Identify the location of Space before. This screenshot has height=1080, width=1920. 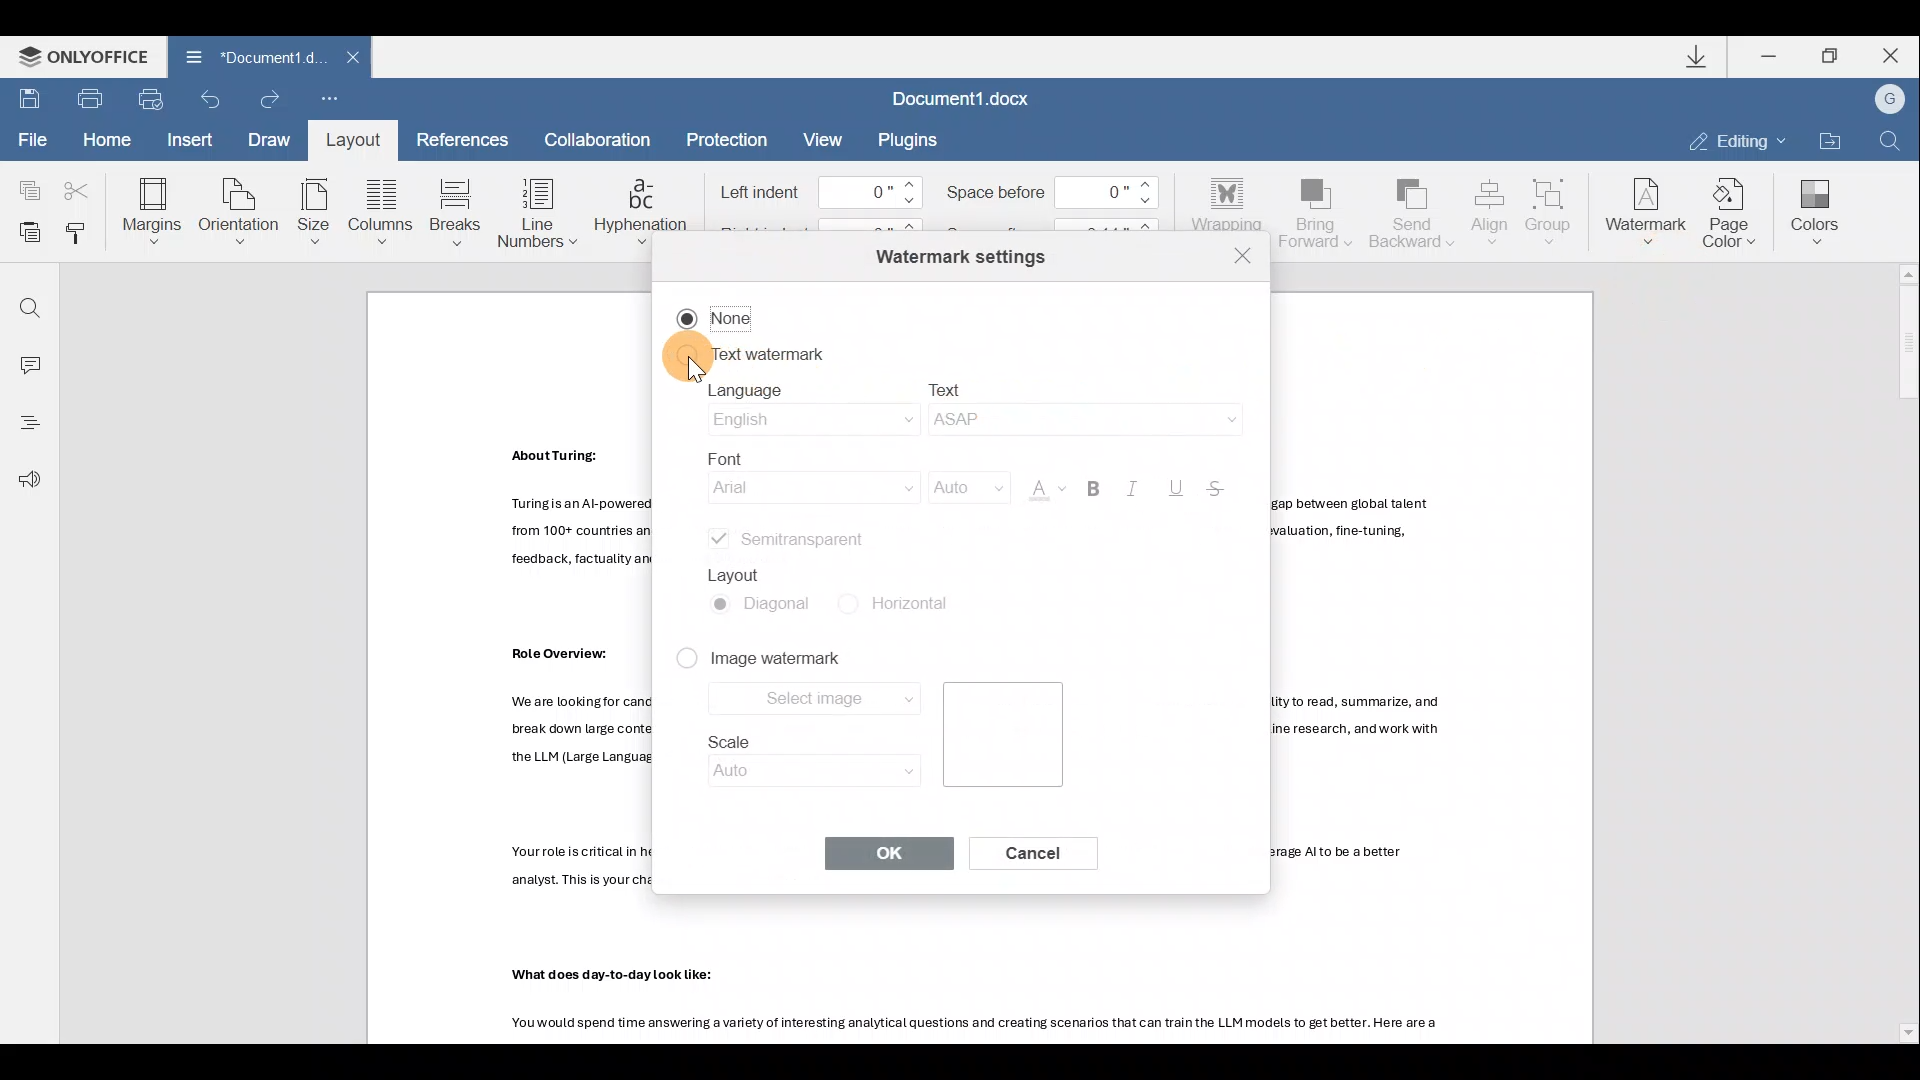
(1054, 191).